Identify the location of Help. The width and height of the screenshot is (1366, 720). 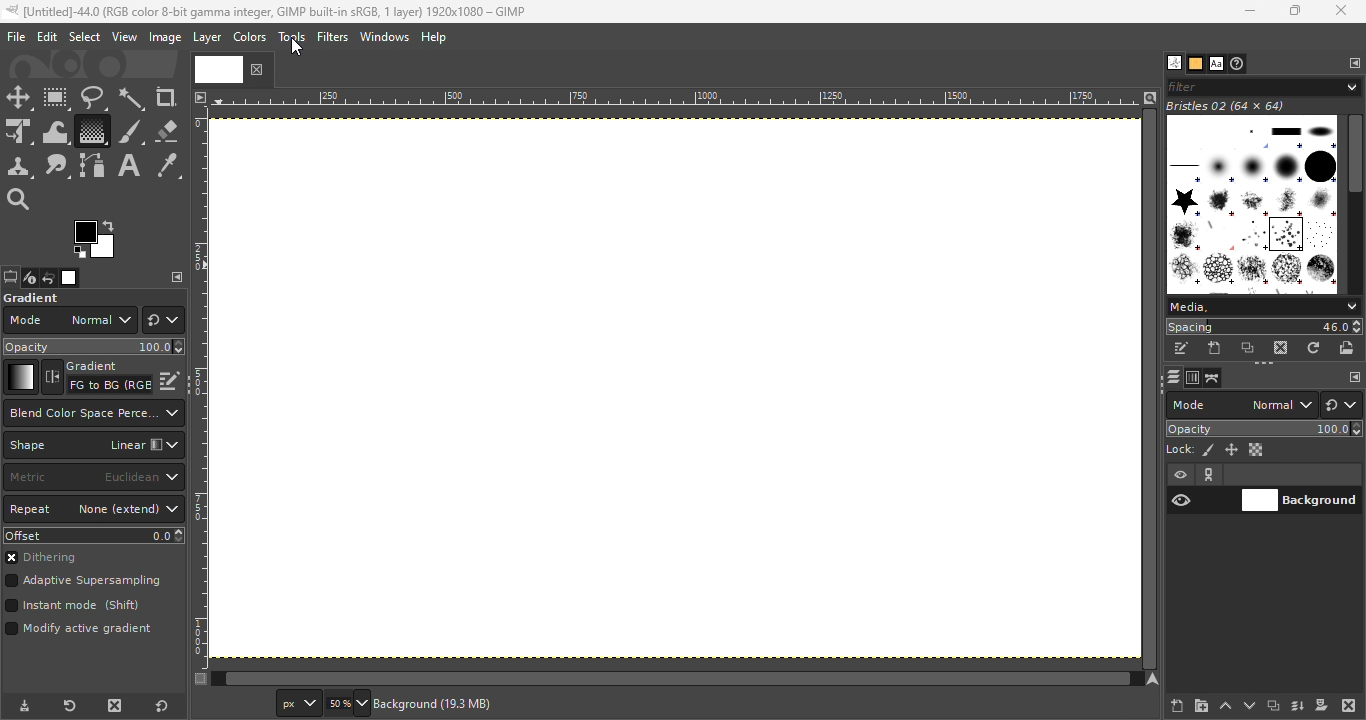
(436, 37).